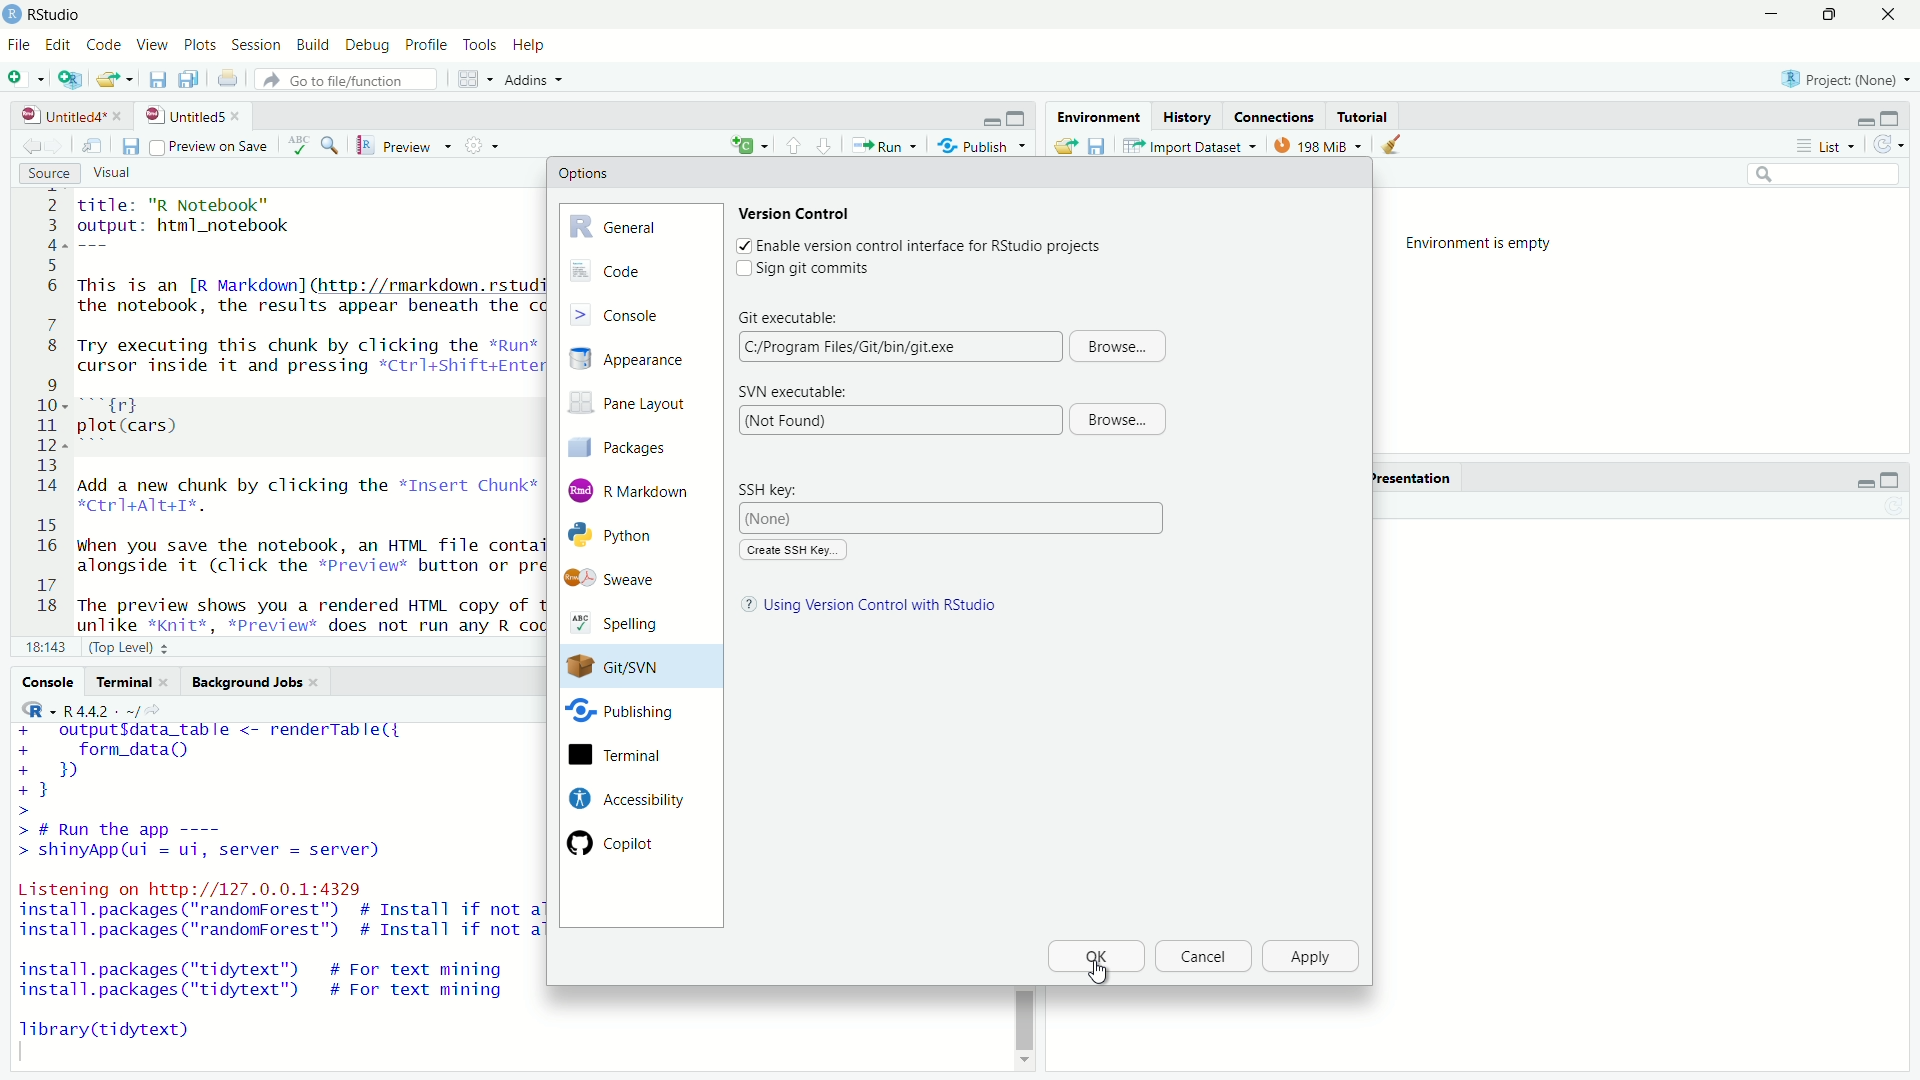  What do you see at coordinates (821, 269) in the screenshot?
I see `Sign git commits` at bounding box center [821, 269].